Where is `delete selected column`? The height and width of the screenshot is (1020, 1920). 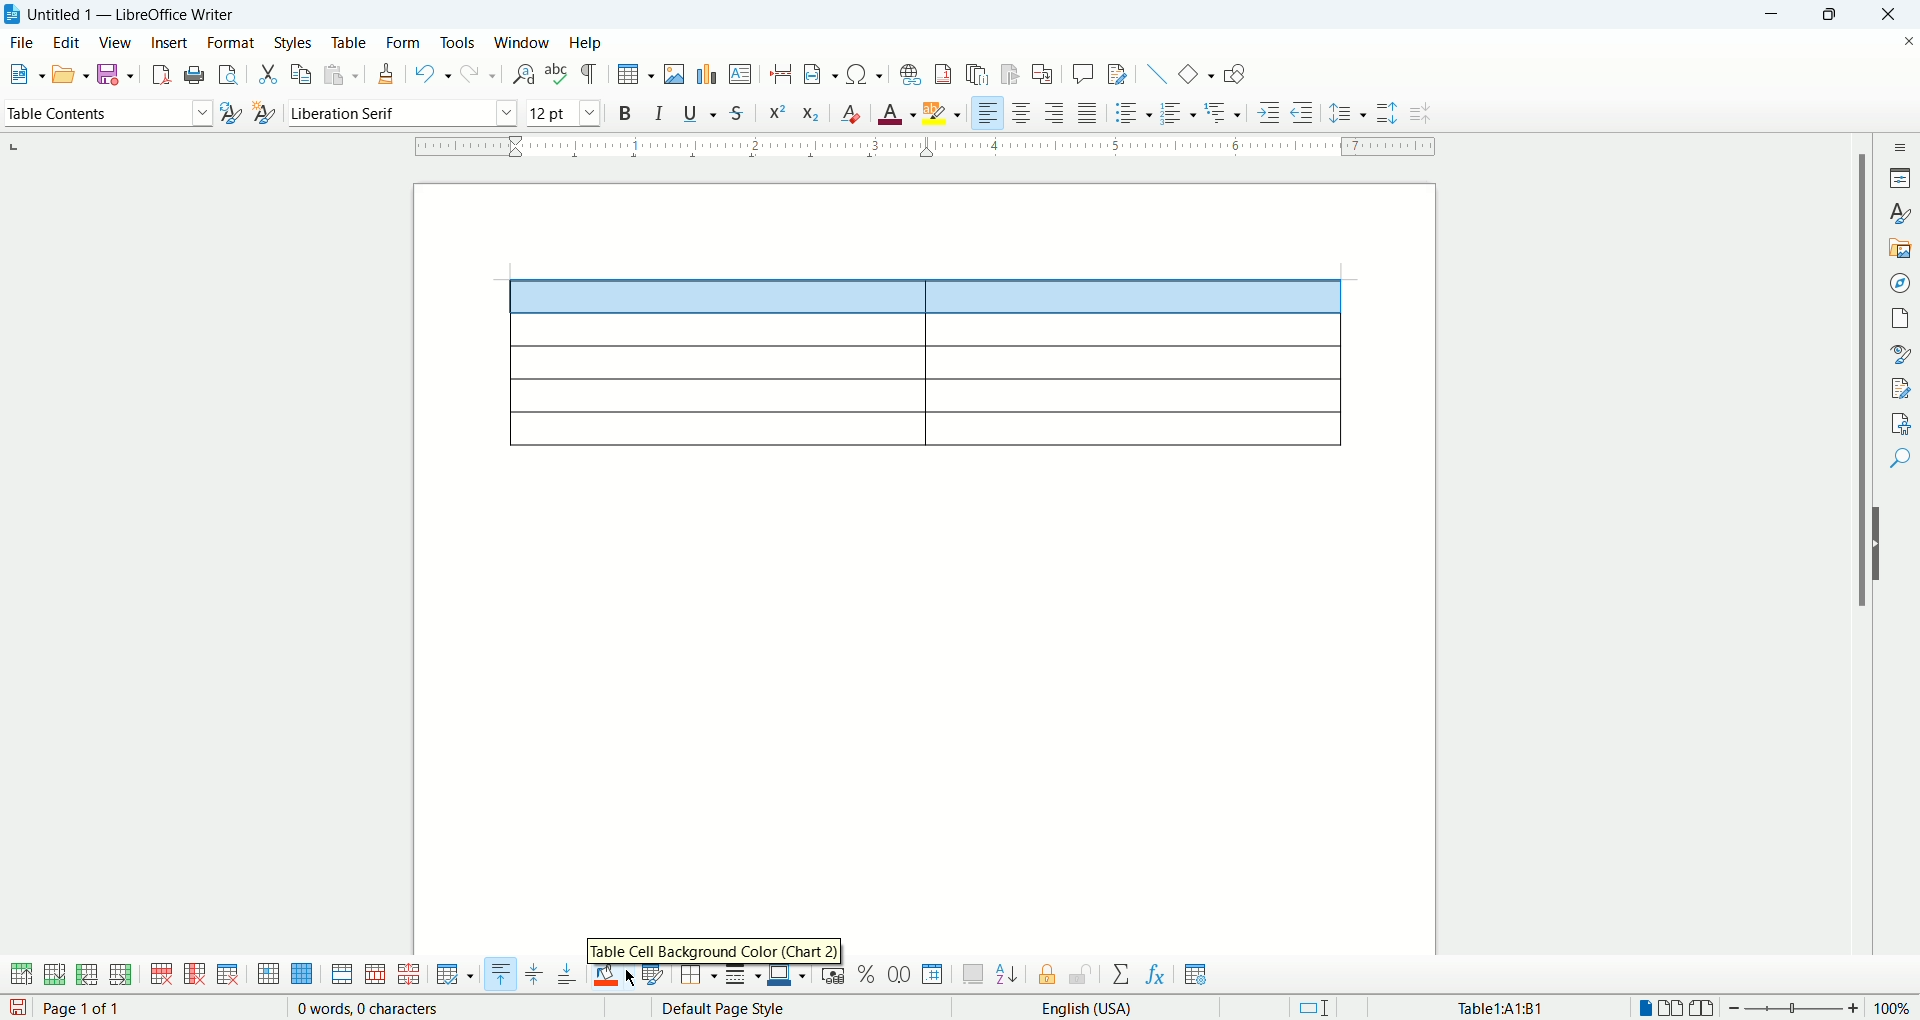
delete selected column is located at coordinates (195, 975).